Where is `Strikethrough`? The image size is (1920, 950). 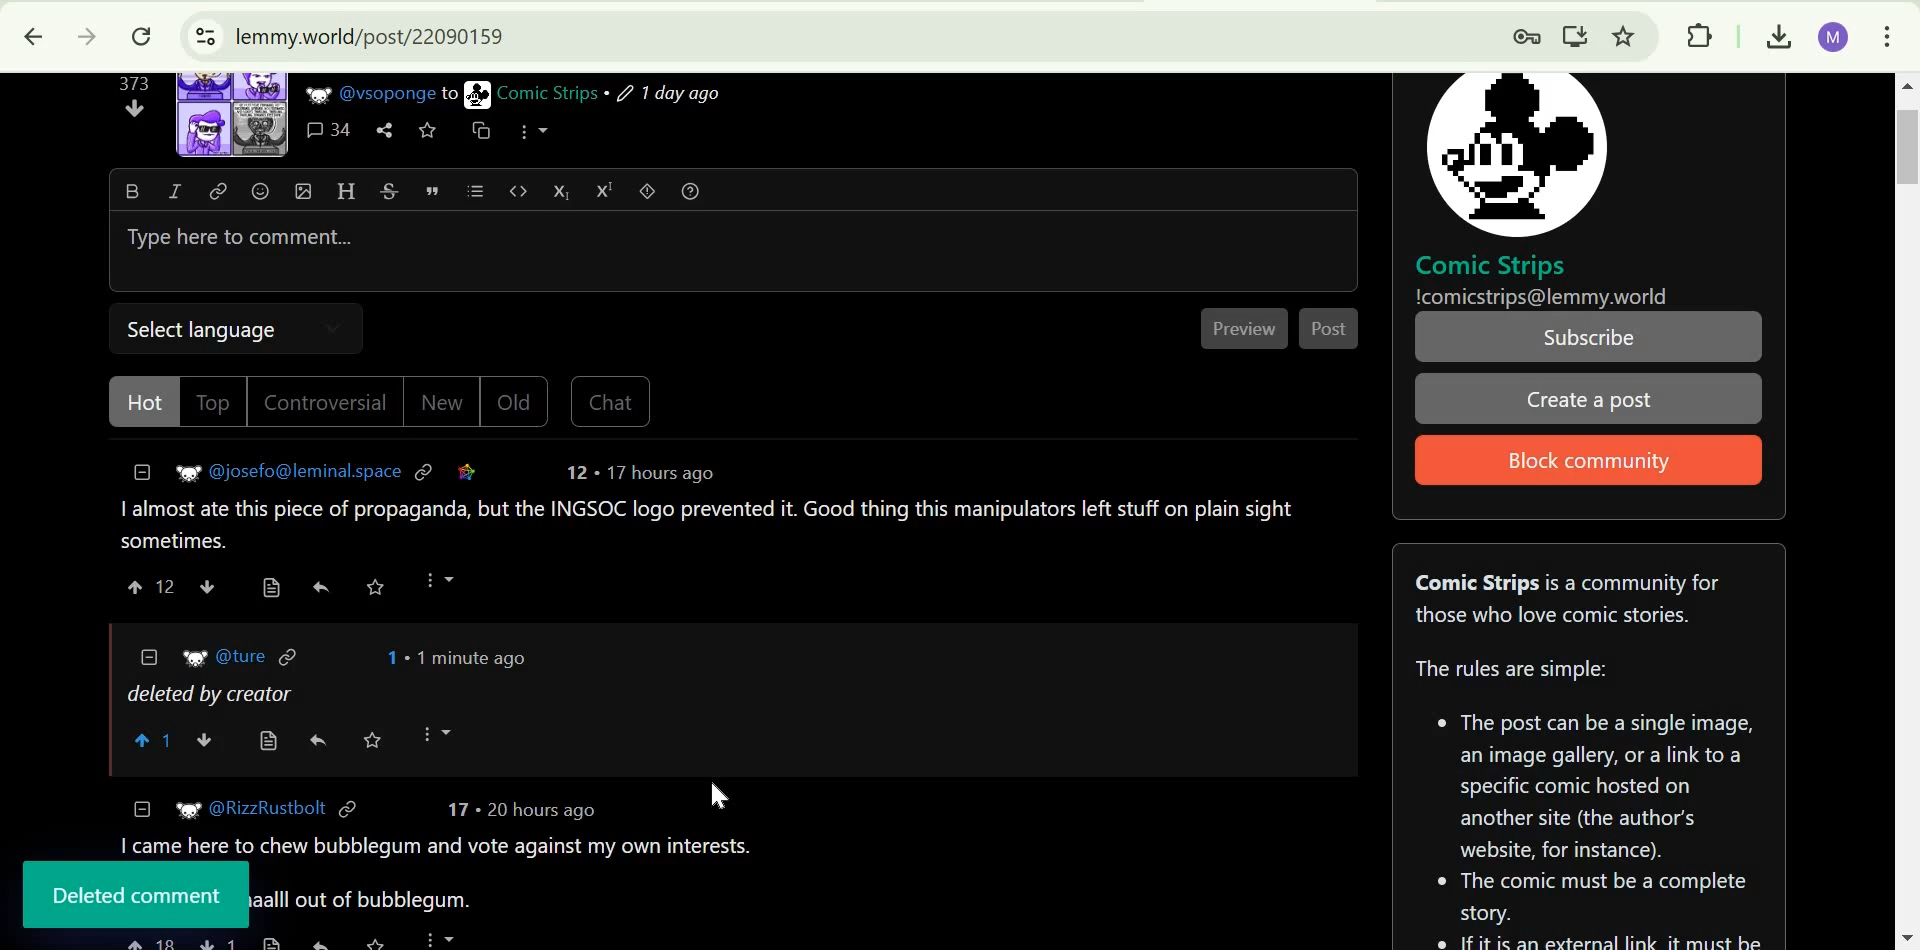 Strikethrough is located at coordinates (390, 190).